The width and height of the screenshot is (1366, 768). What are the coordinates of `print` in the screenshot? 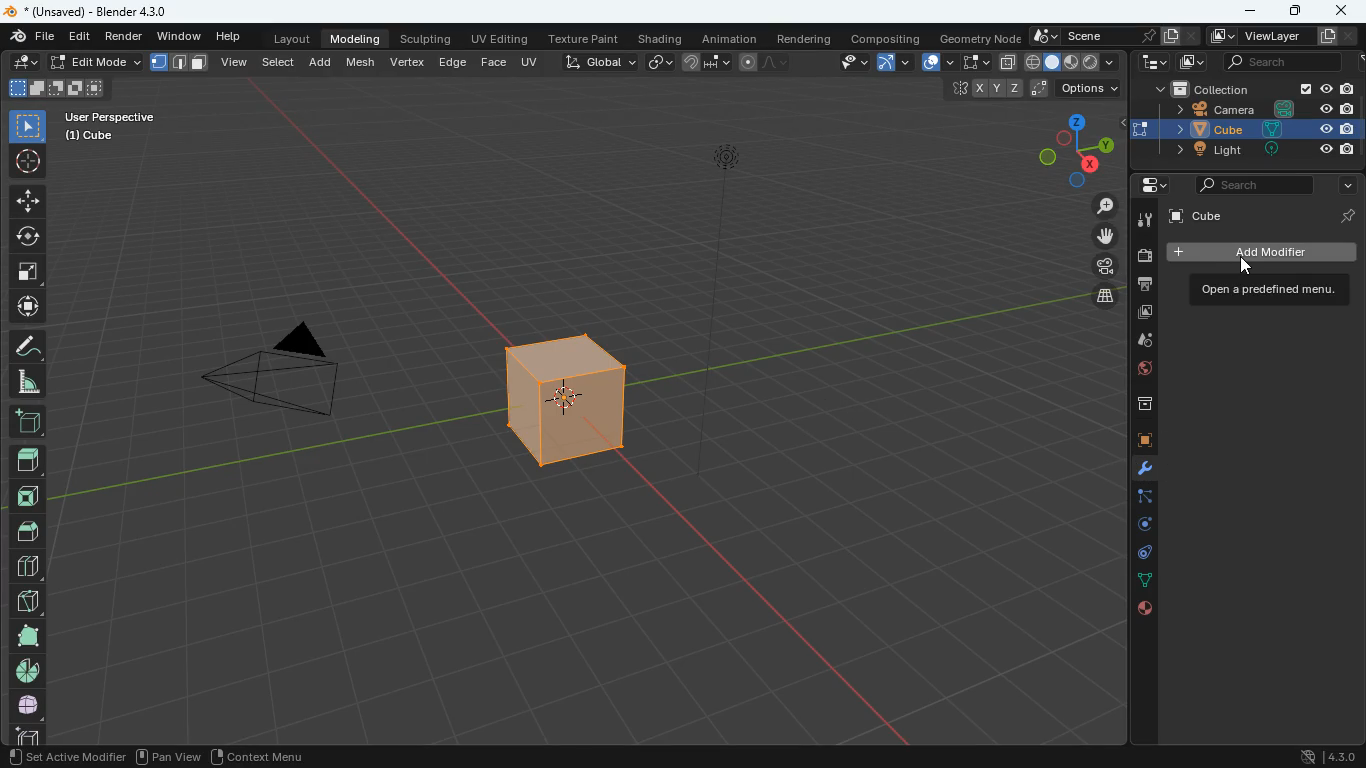 It's located at (1140, 286).